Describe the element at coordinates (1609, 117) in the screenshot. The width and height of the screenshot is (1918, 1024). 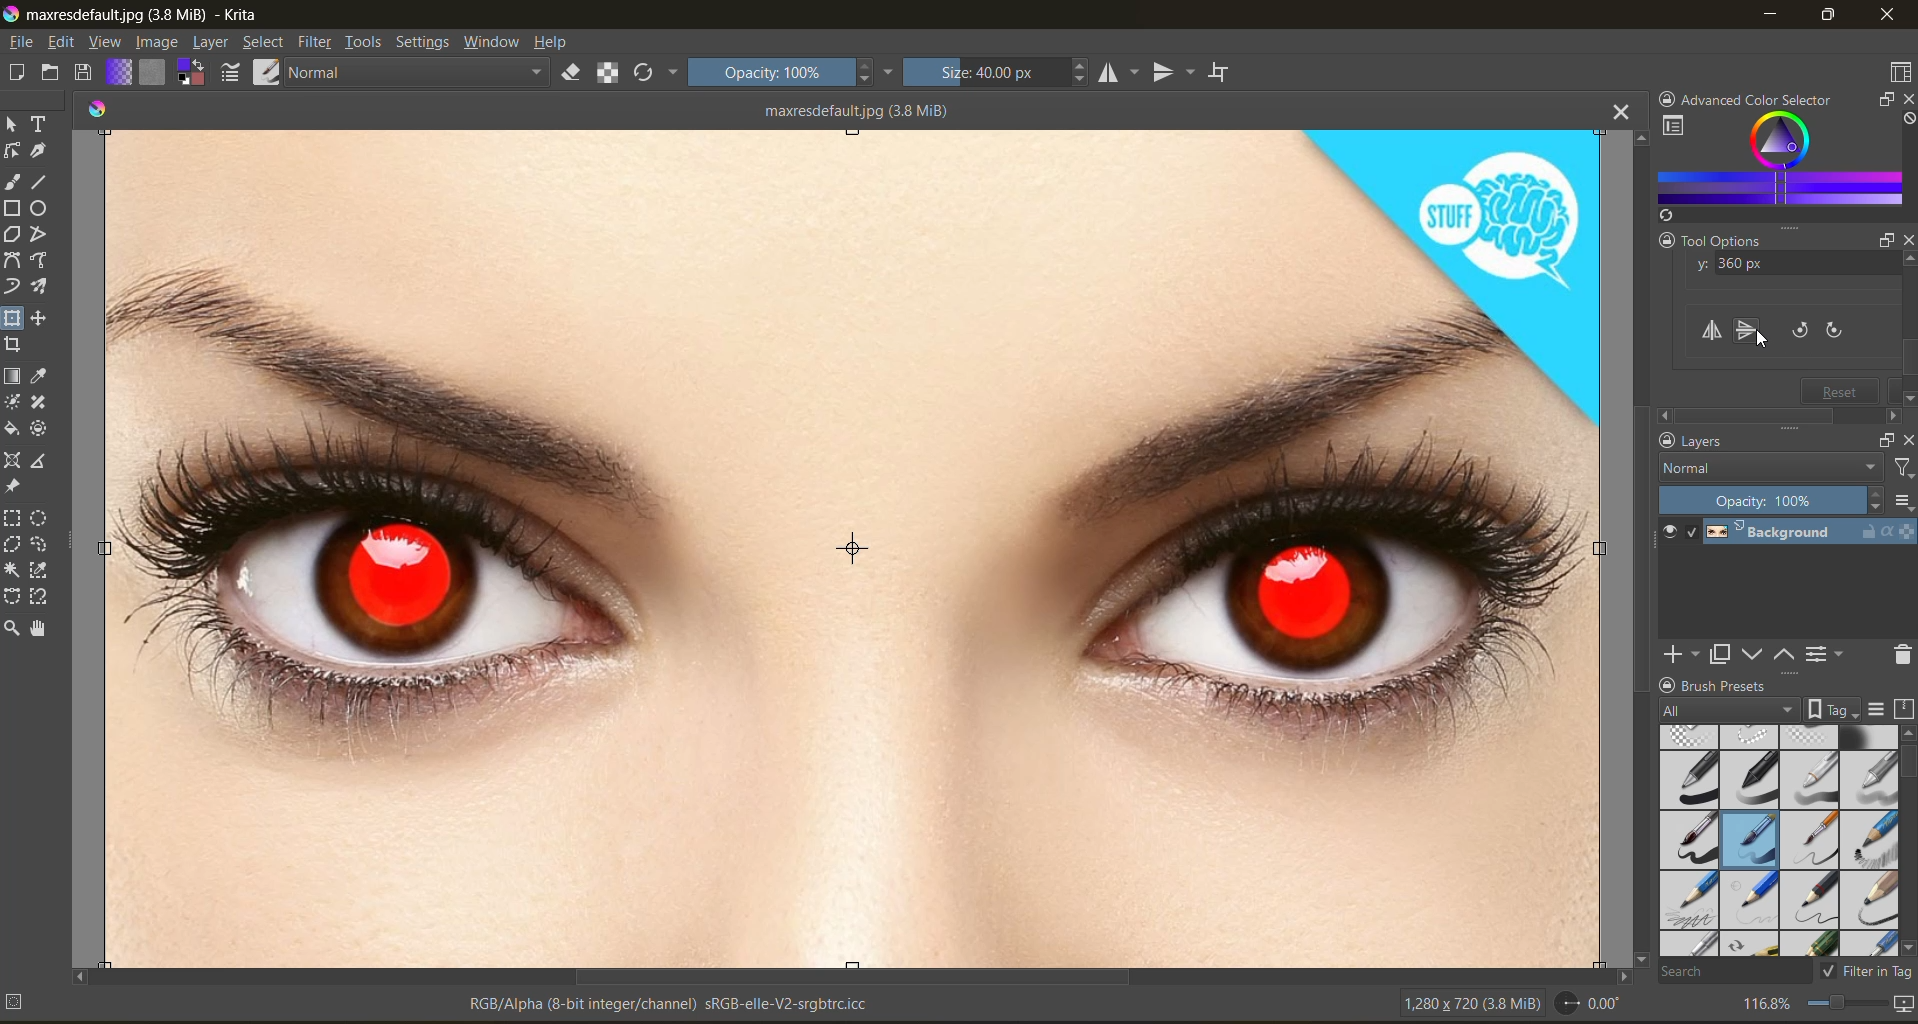
I see `close tab` at that location.